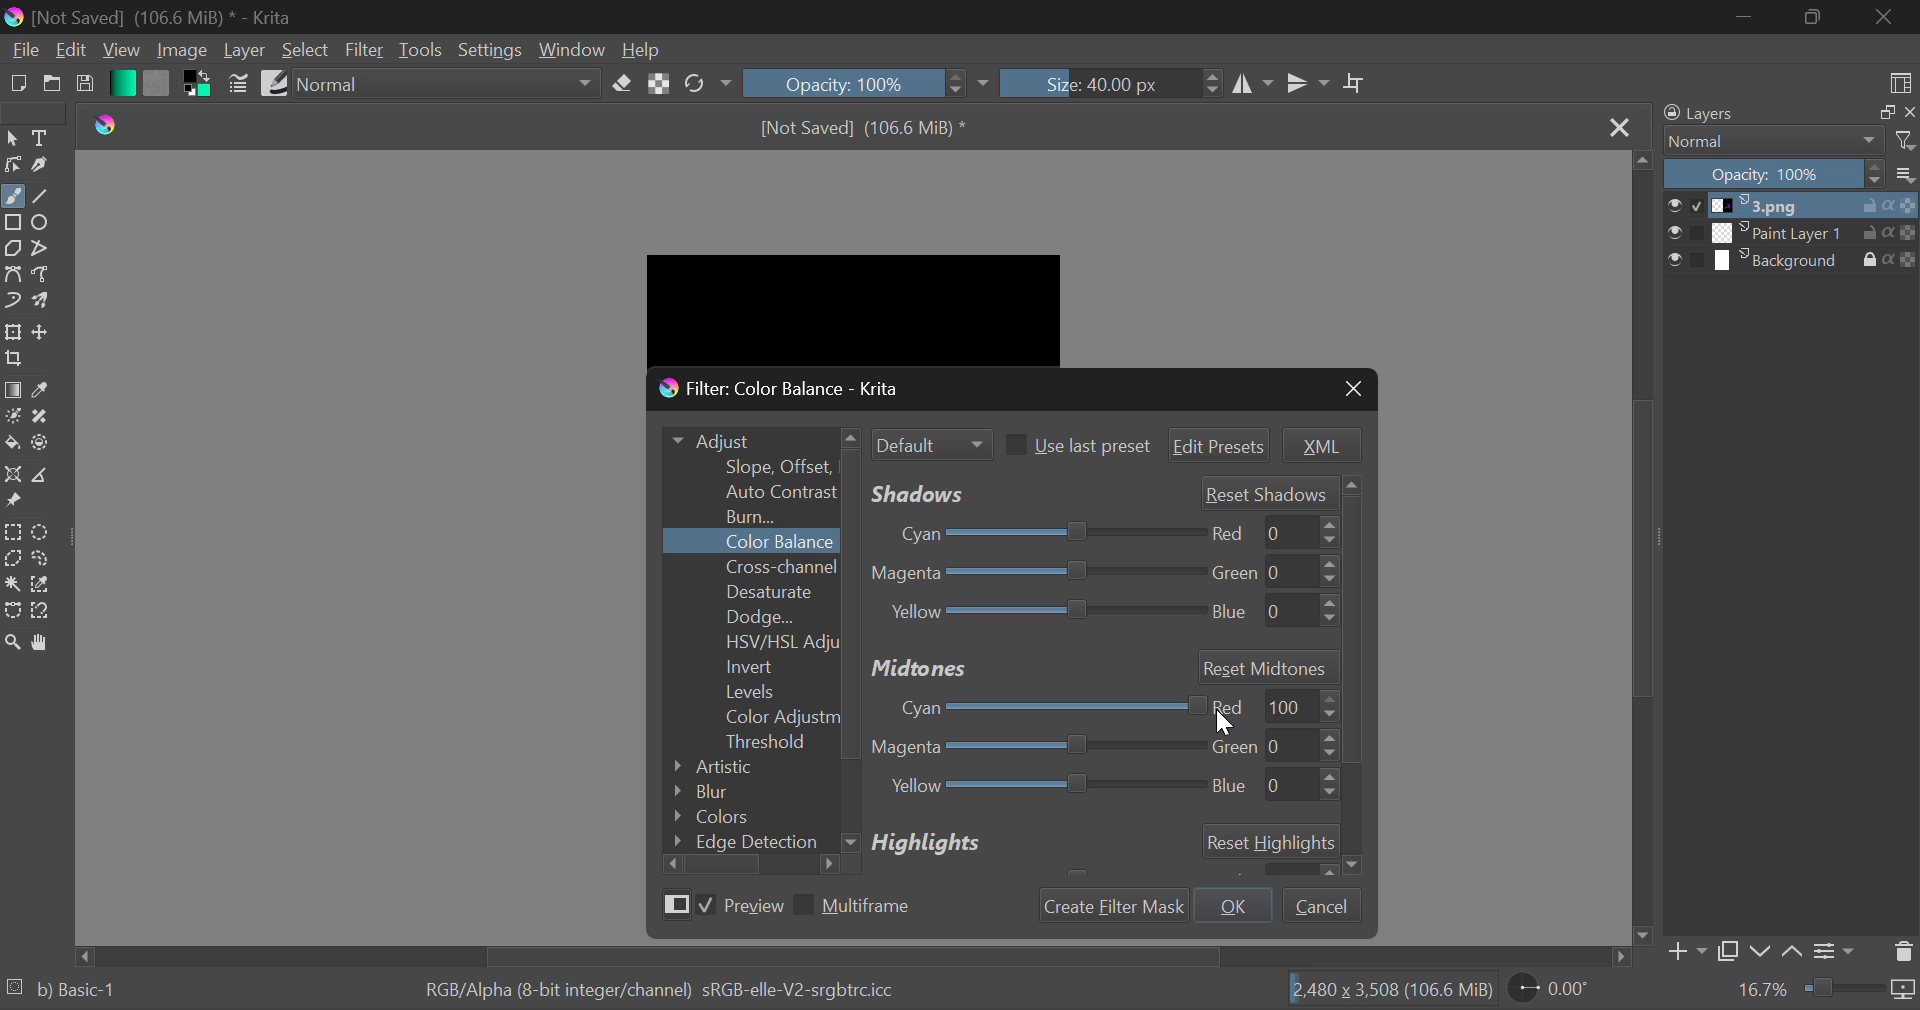 This screenshot has height=1010, width=1920. Describe the element at coordinates (1772, 174) in the screenshot. I see `Opacity 100%` at that location.